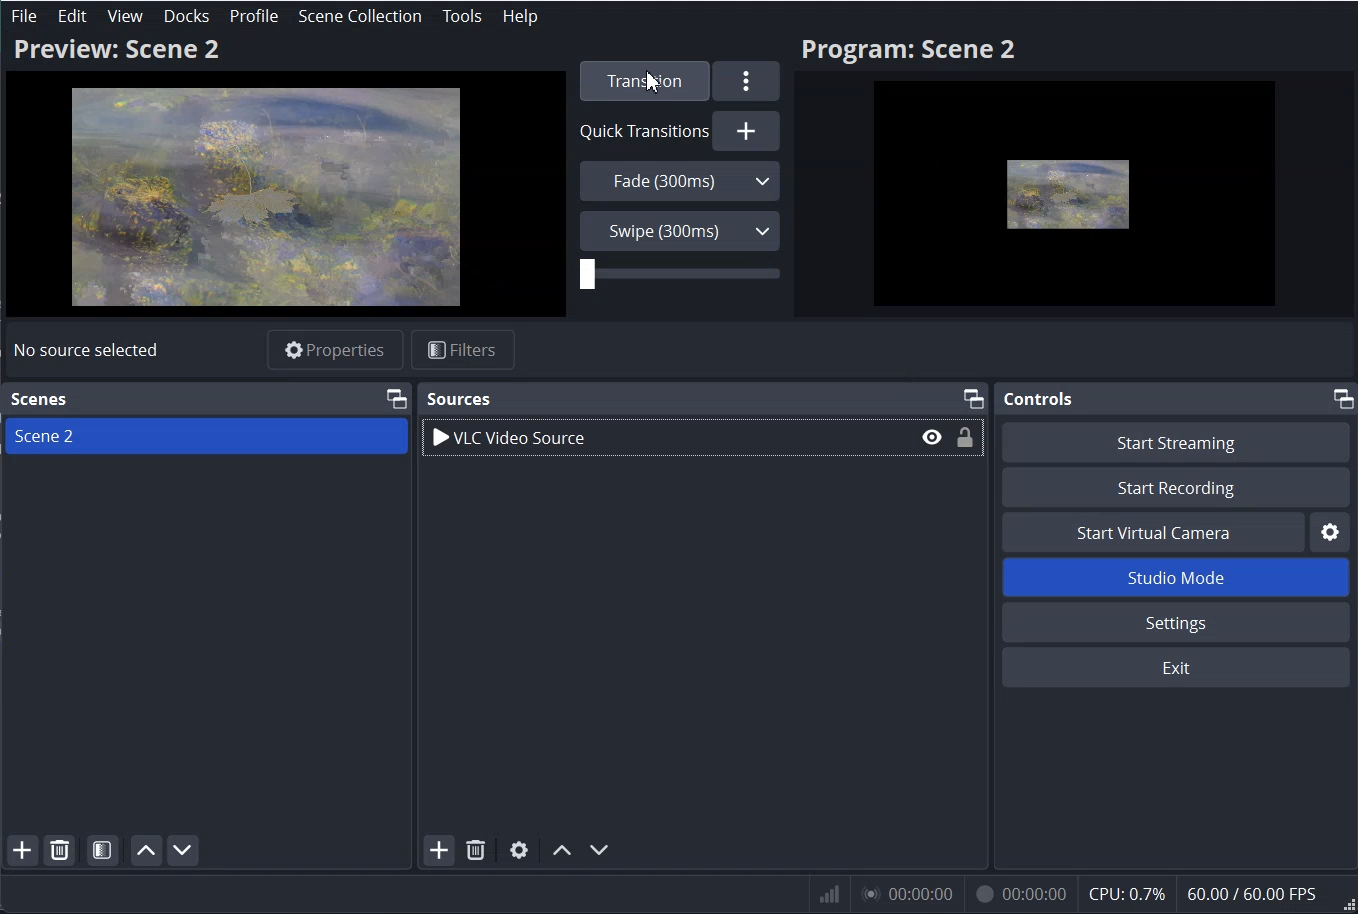 This screenshot has height=914, width=1358. What do you see at coordinates (679, 230) in the screenshot?
I see `Swipe` at bounding box center [679, 230].